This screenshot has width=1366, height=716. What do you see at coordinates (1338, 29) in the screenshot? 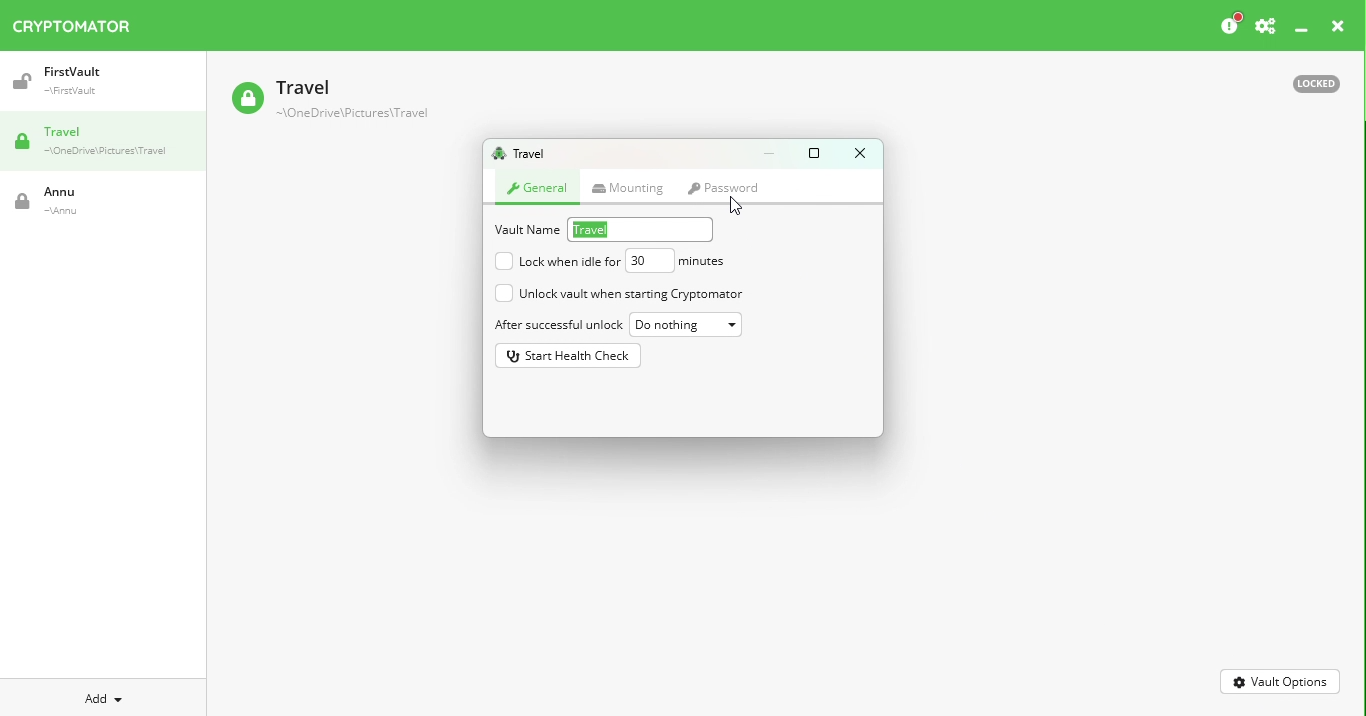
I see `Close` at bounding box center [1338, 29].